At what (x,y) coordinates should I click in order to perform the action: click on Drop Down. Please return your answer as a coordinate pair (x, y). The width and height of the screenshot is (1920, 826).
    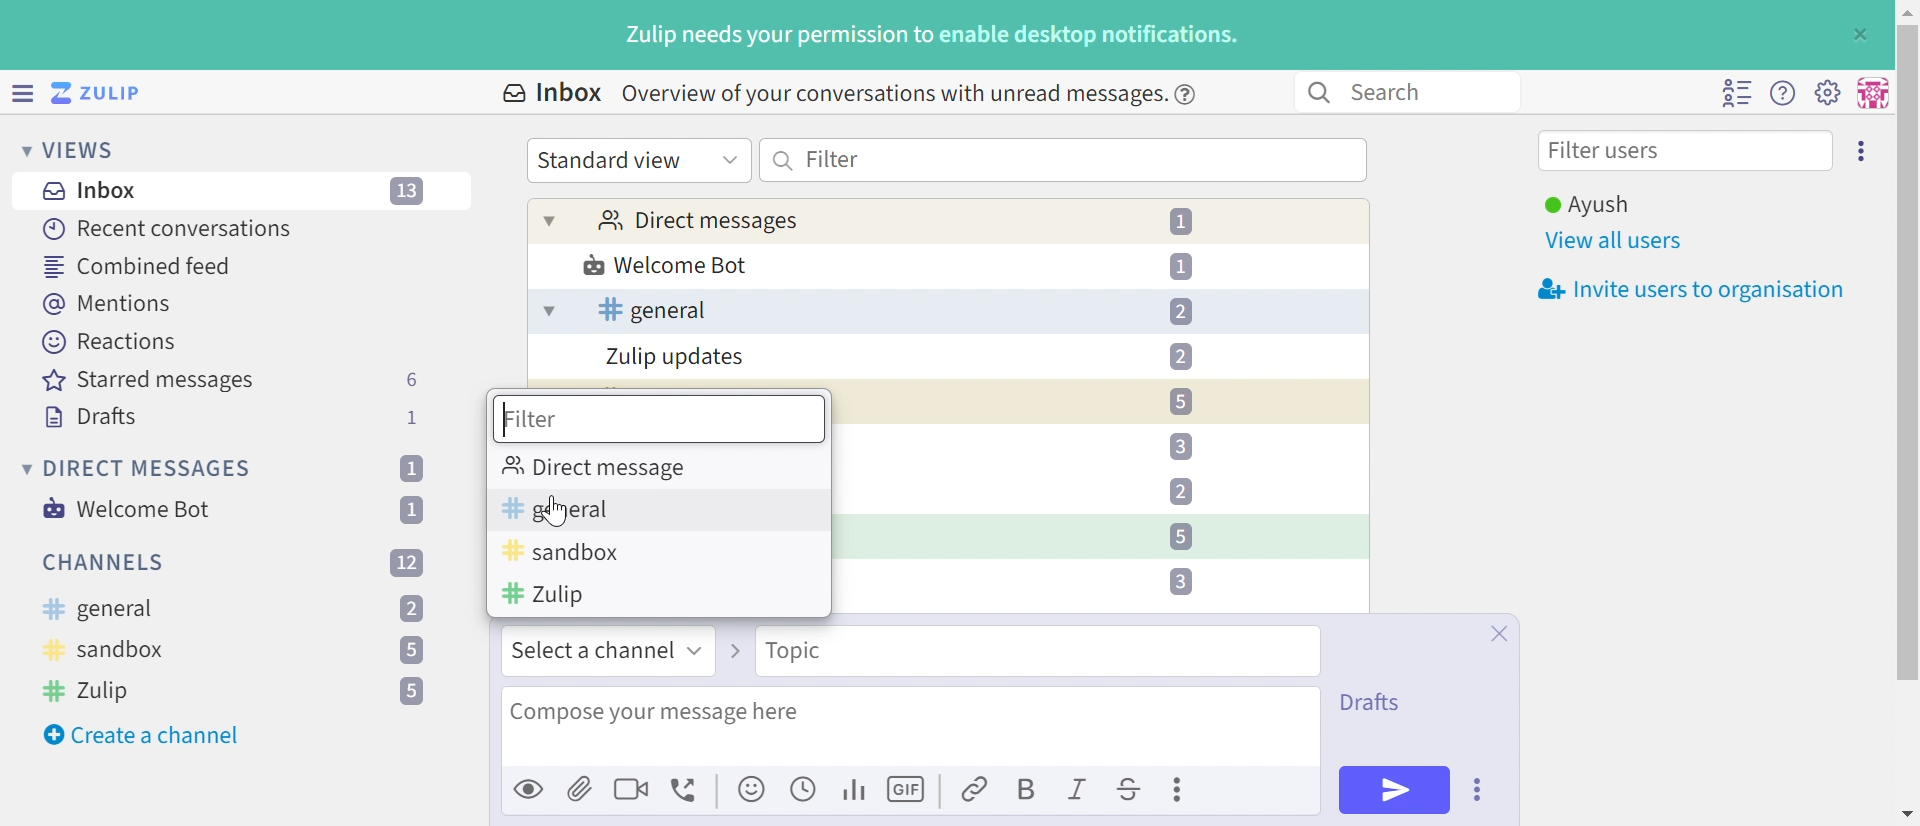
    Looking at the image, I should click on (23, 468).